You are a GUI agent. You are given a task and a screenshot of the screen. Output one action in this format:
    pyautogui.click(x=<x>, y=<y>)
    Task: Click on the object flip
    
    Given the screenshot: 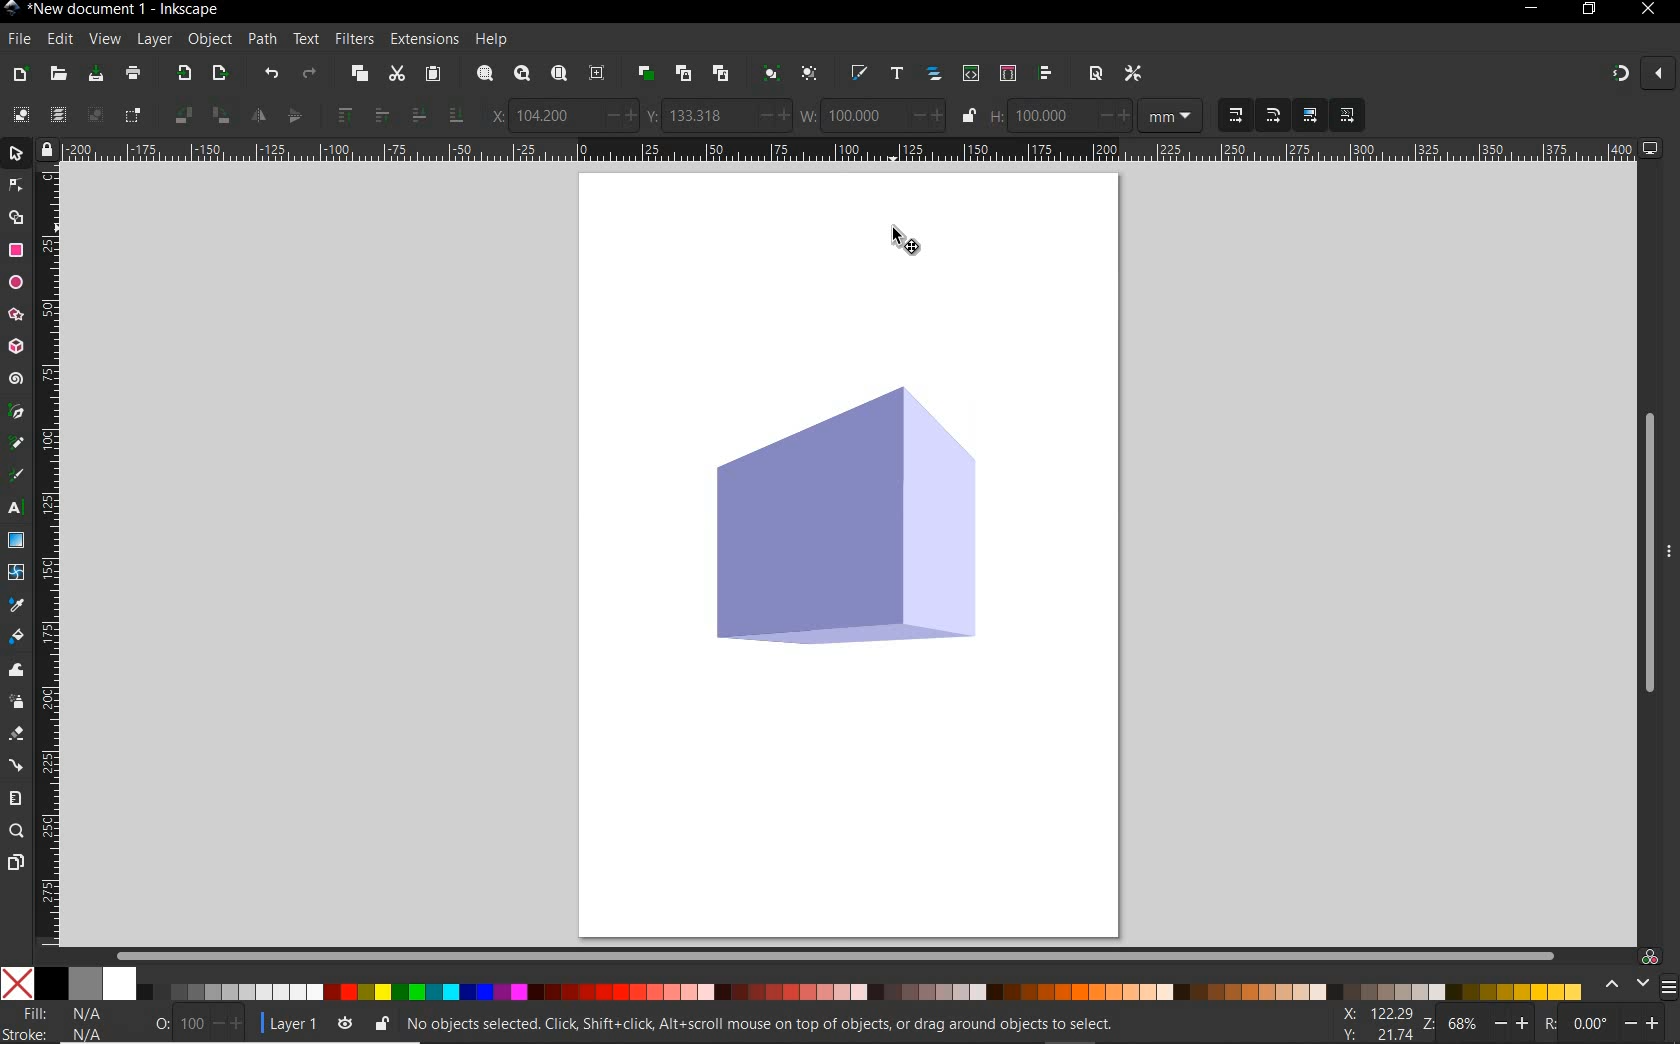 What is the action you would take?
    pyautogui.click(x=300, y=115)
    